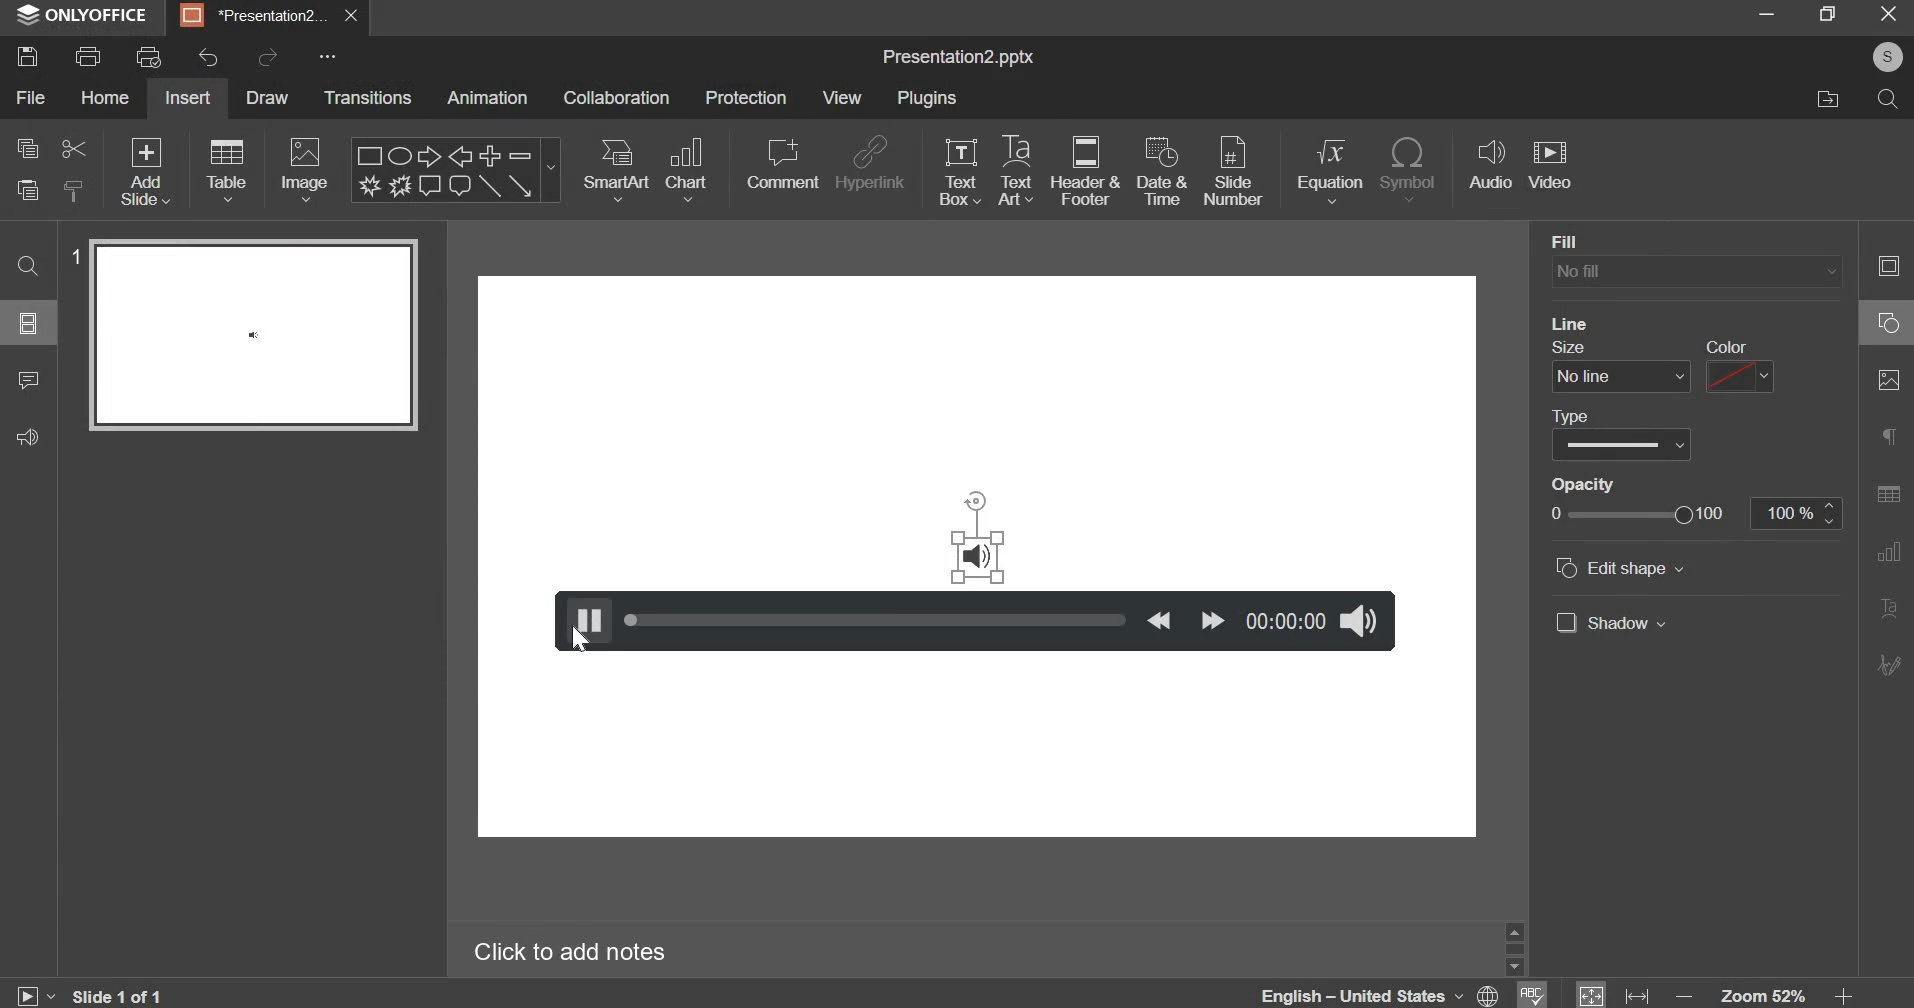 The width and height of the screenshot is (1914, 1008). I want to click on slide number, so click(74, 256).